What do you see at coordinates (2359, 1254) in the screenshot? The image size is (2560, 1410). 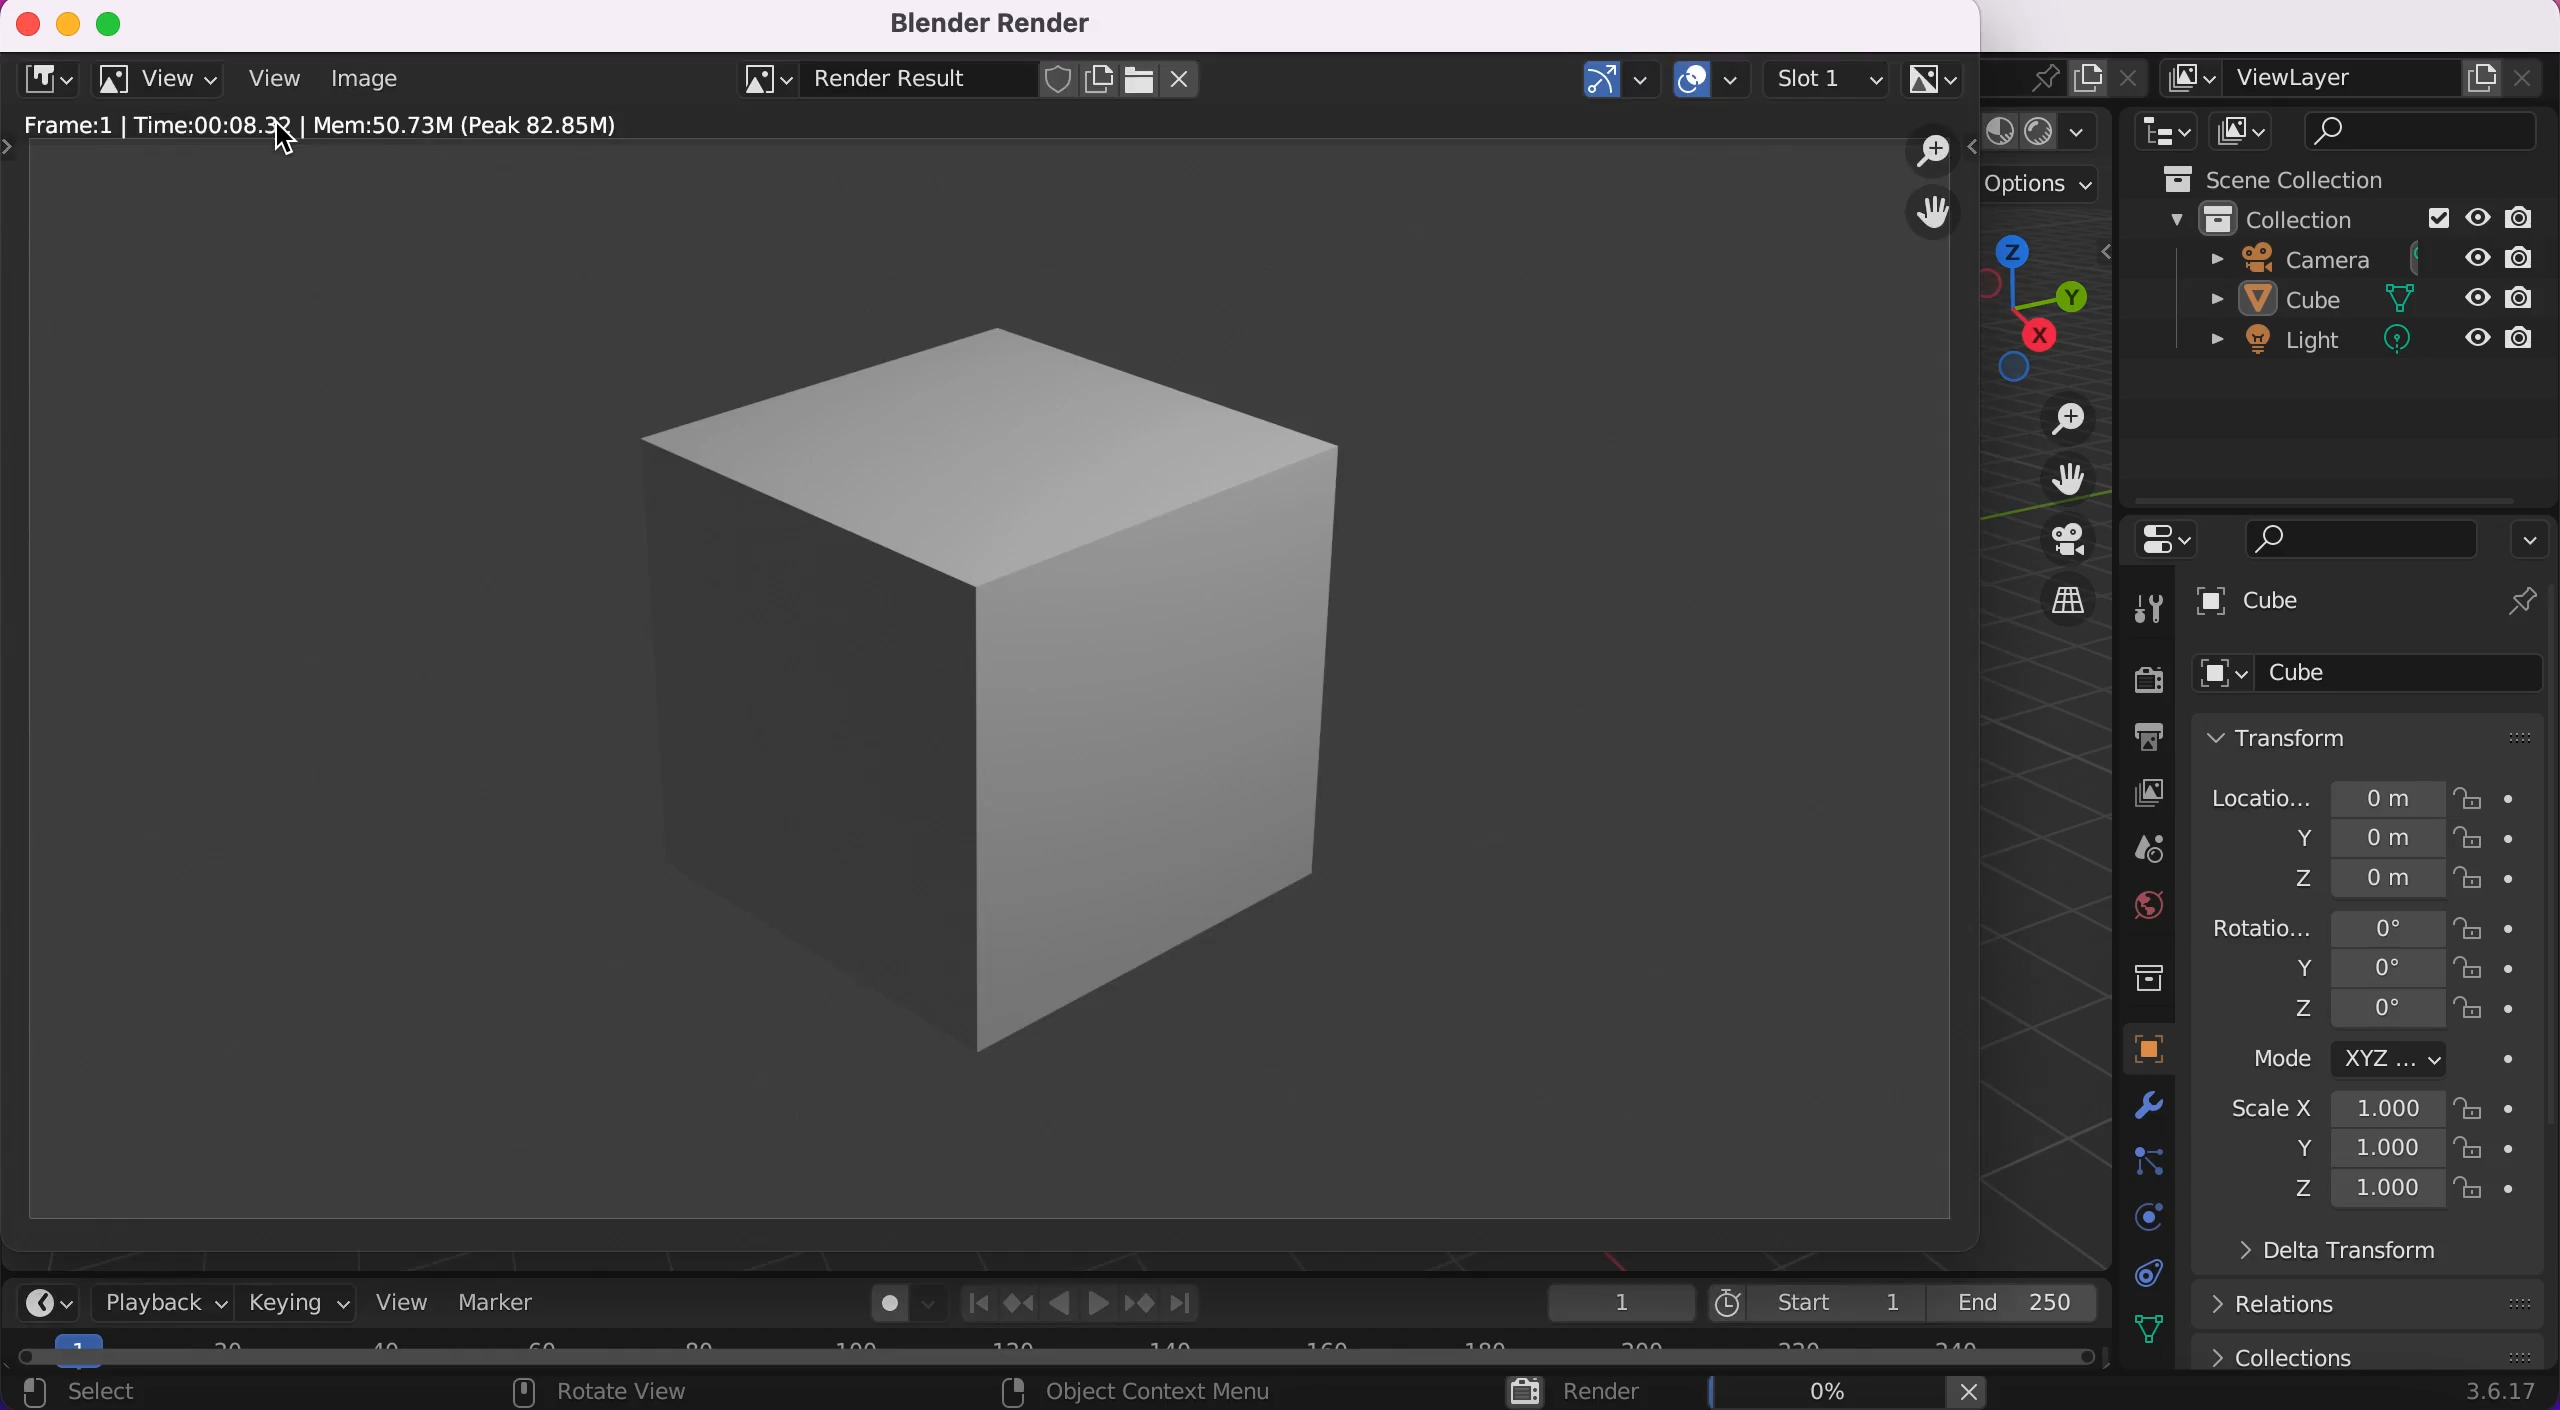 I see `delta transform` at bounding box center [2359, 1254].